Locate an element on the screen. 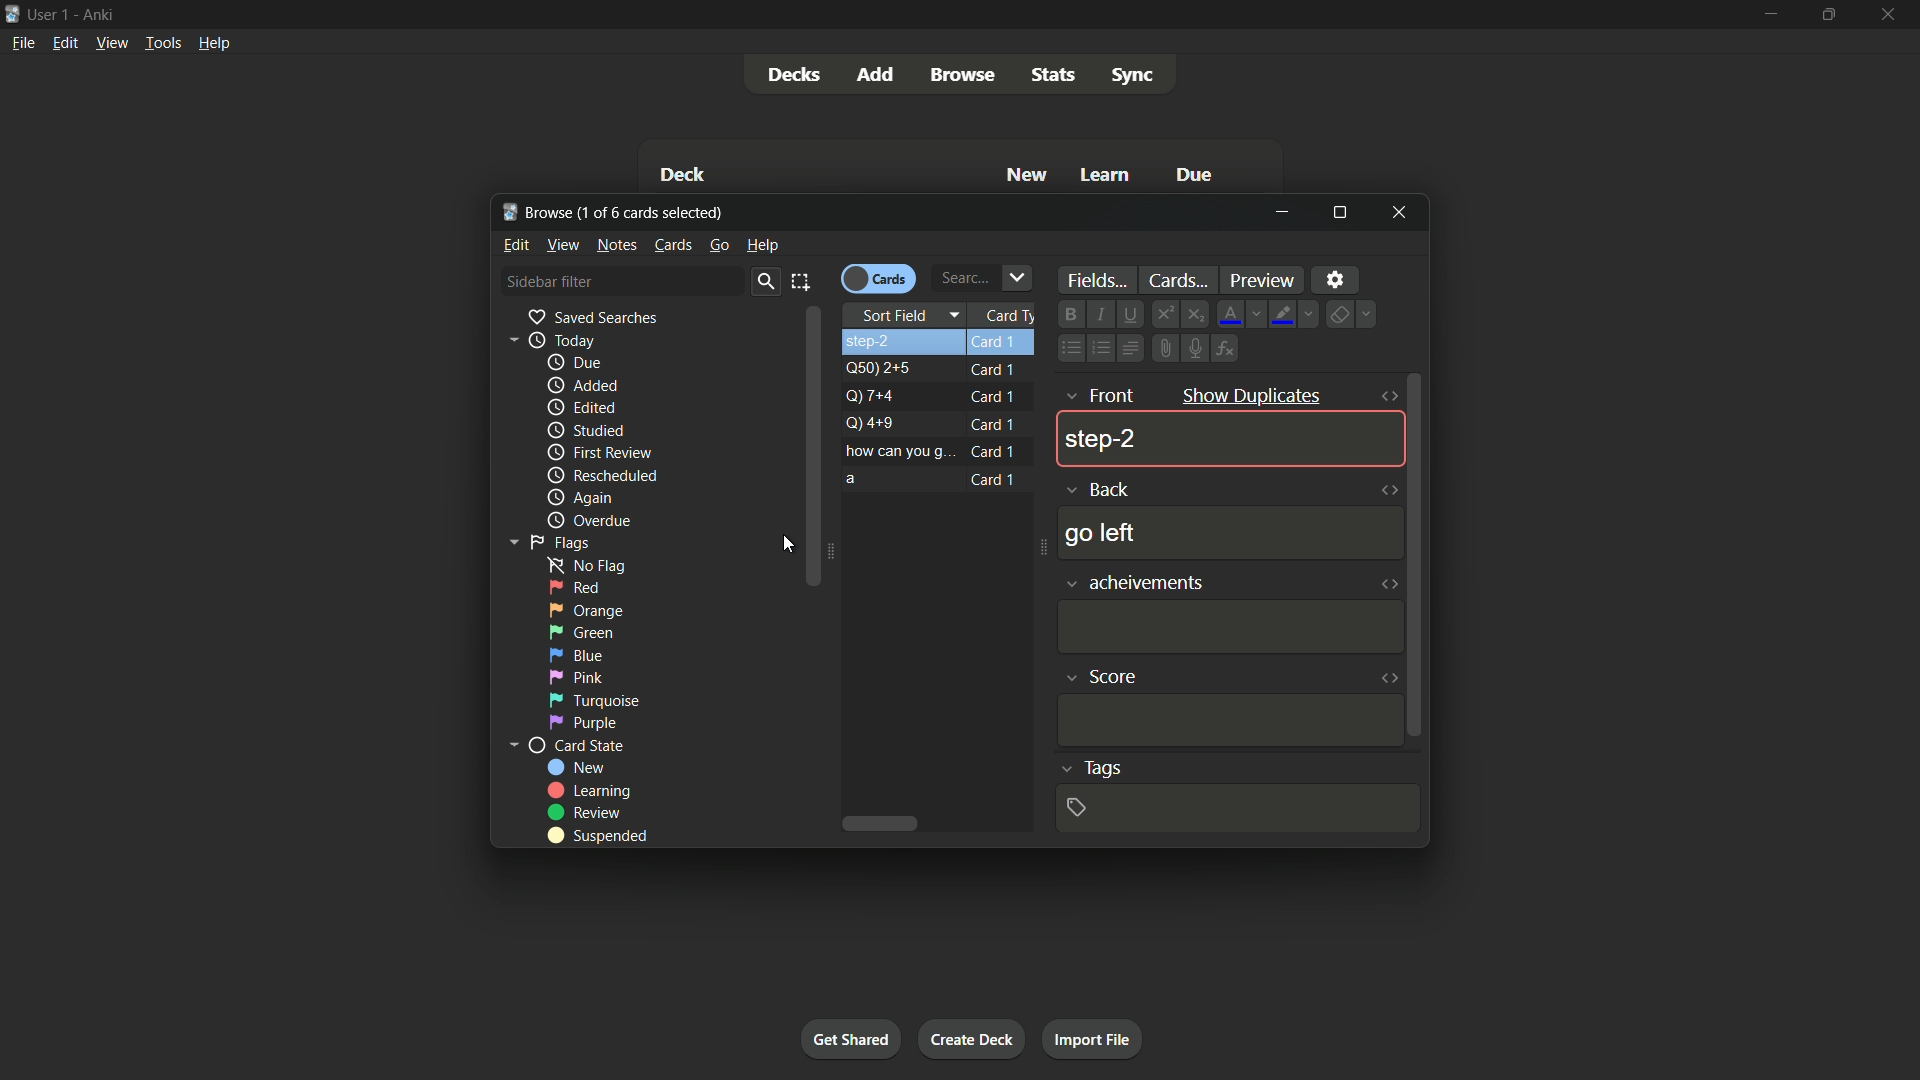 The image size is (1920, 1080). Alignment is located at coordinates (1132, 347).